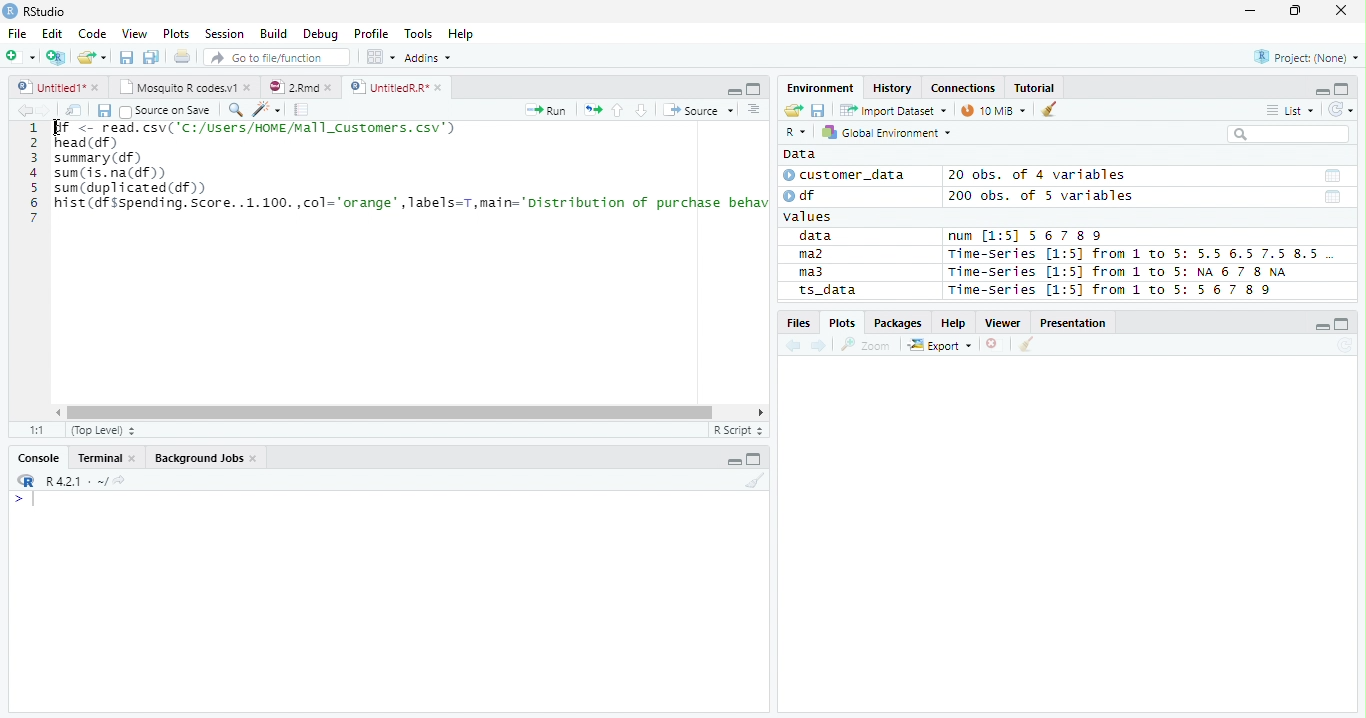 This screenshot has width=1366, height=718. What do you see at coordinates (276, 35) in the screenshot?
I see `Build` at bounding box center [276, 35].